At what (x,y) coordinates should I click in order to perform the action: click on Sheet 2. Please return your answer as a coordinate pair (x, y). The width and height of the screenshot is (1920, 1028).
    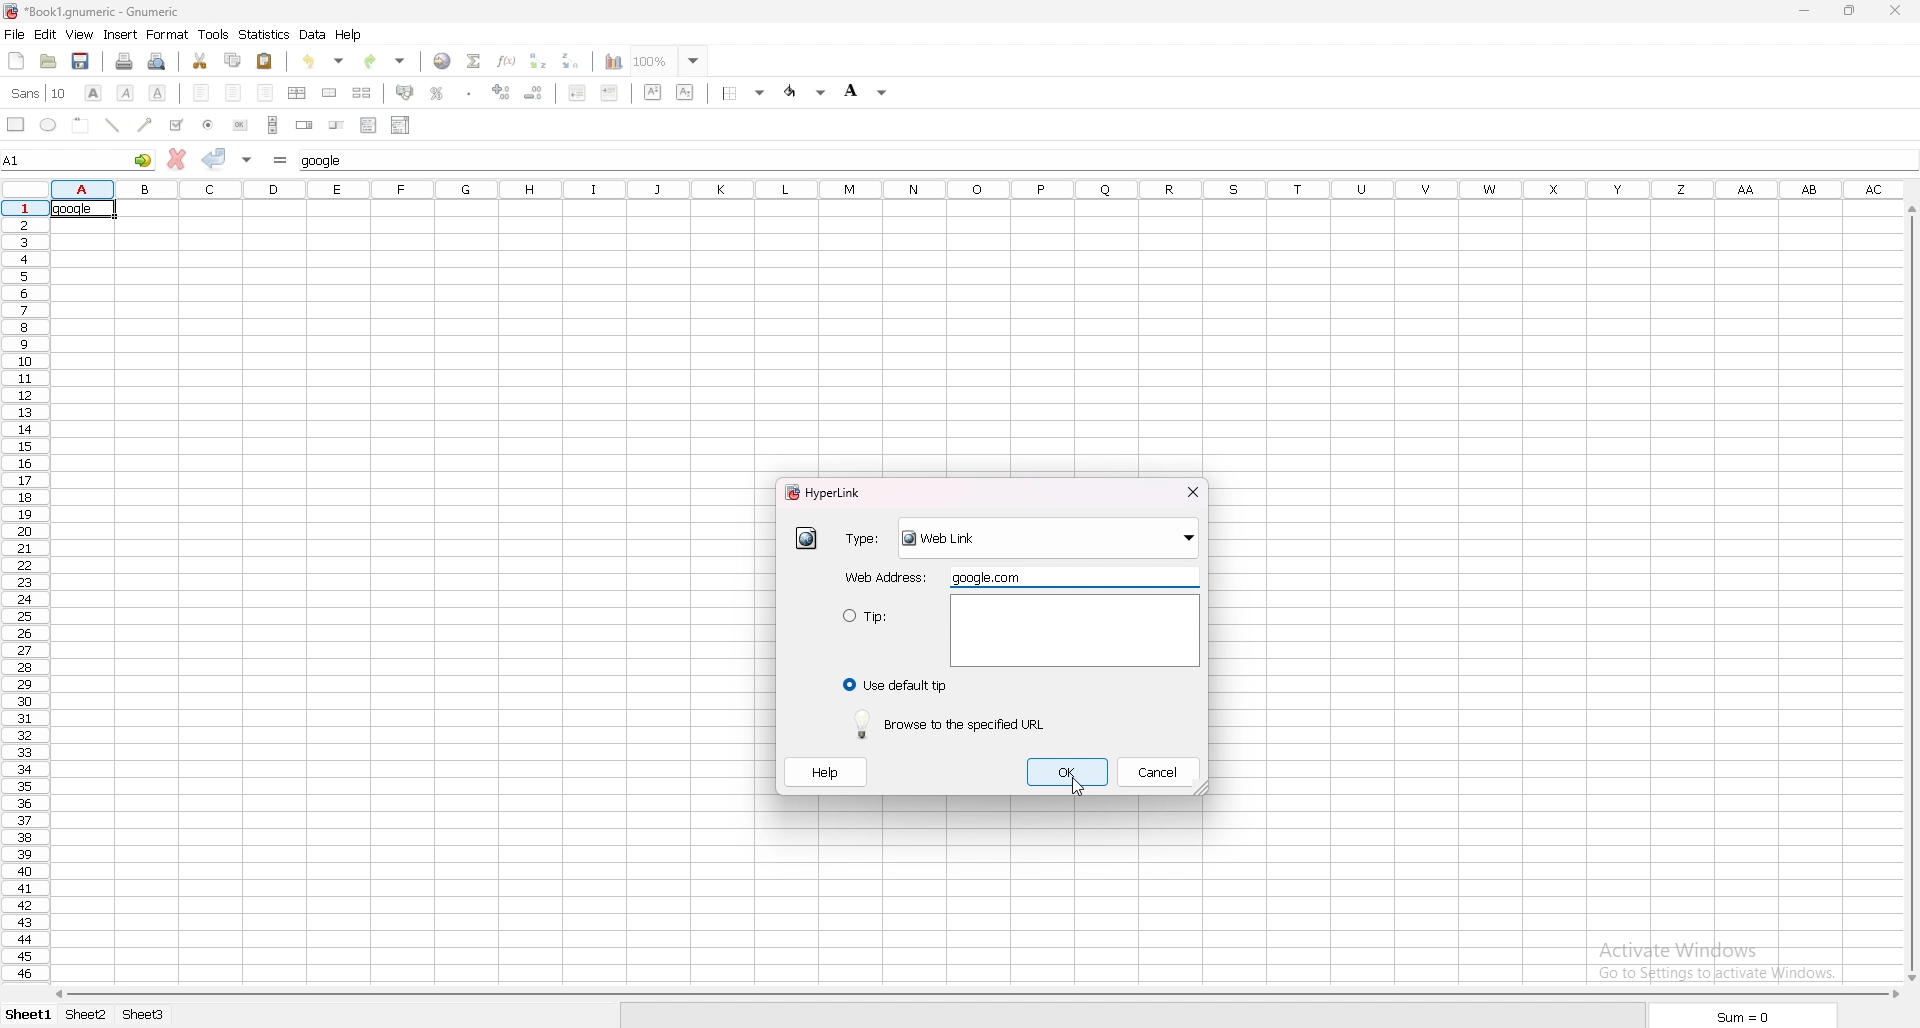
    Looking at the image, I should click on (84, 1017).